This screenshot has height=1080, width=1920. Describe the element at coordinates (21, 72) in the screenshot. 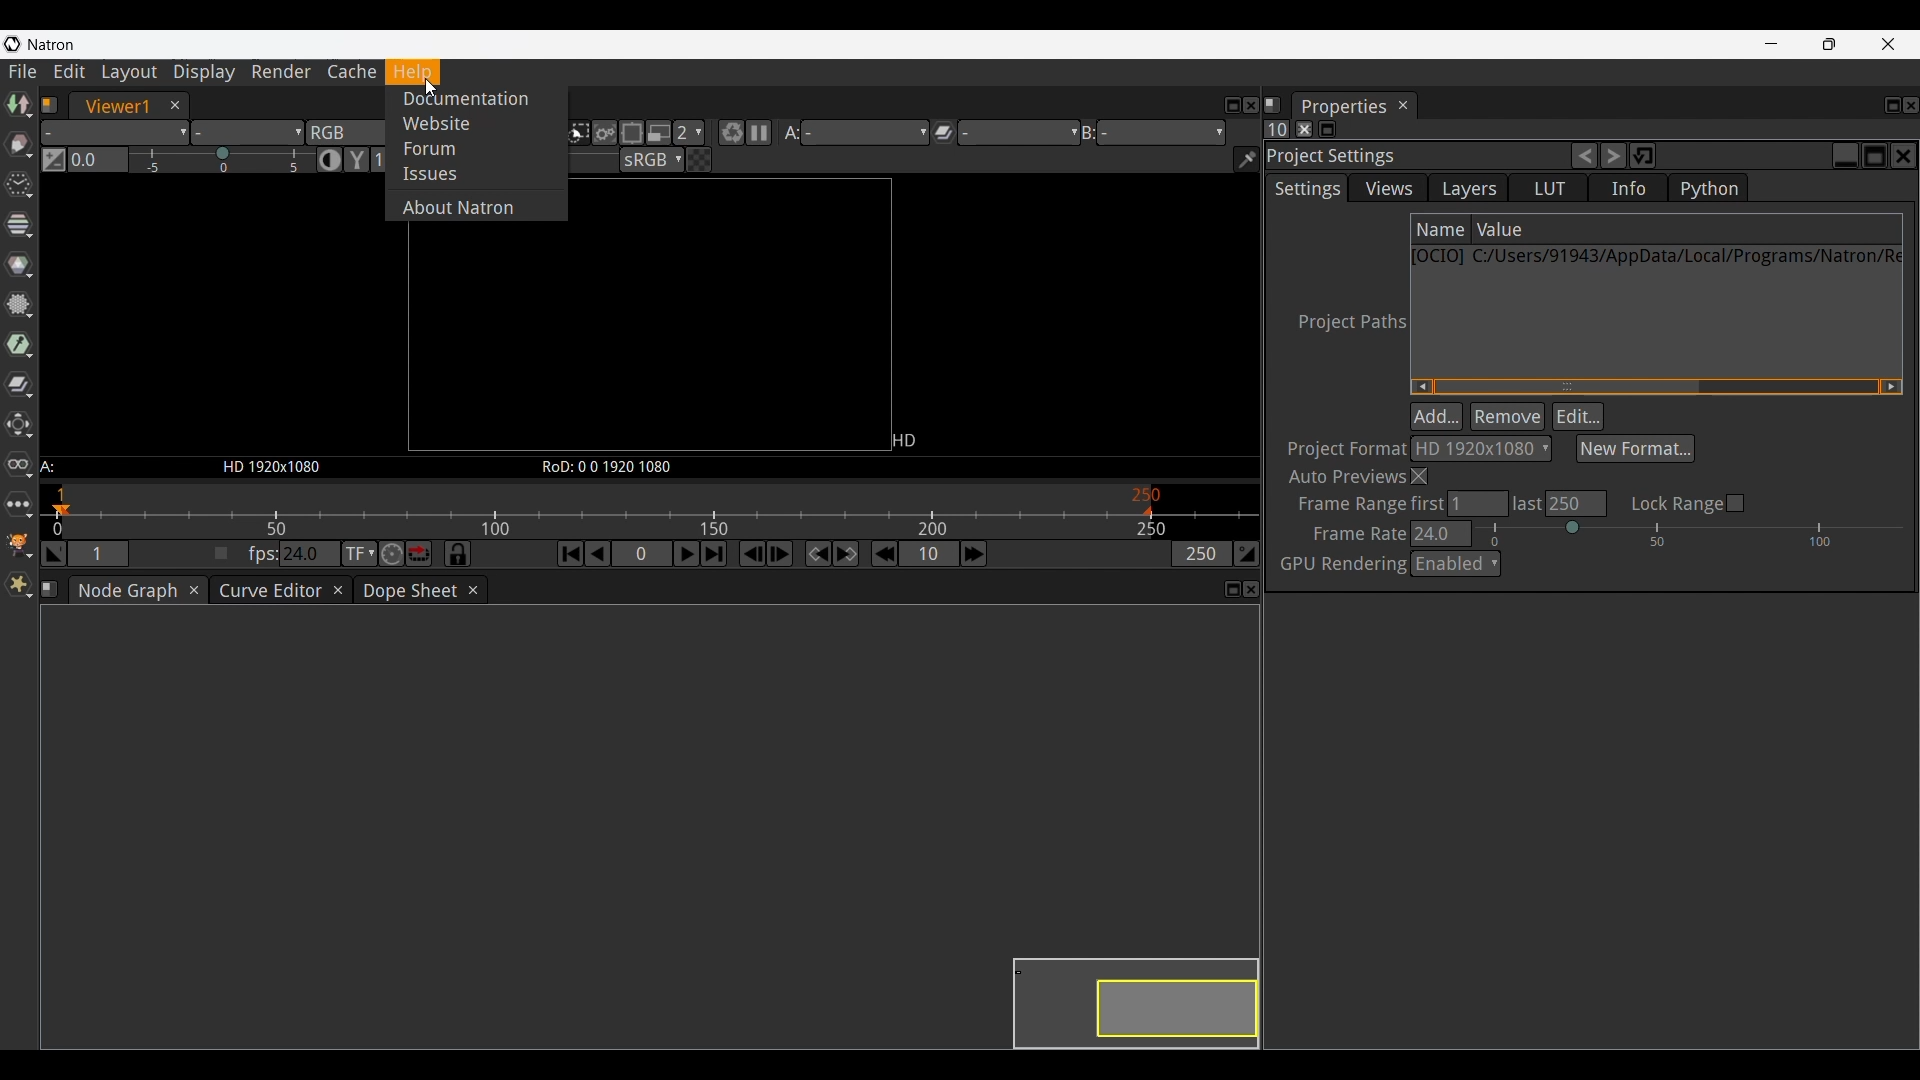

I see `File menu` at that location.